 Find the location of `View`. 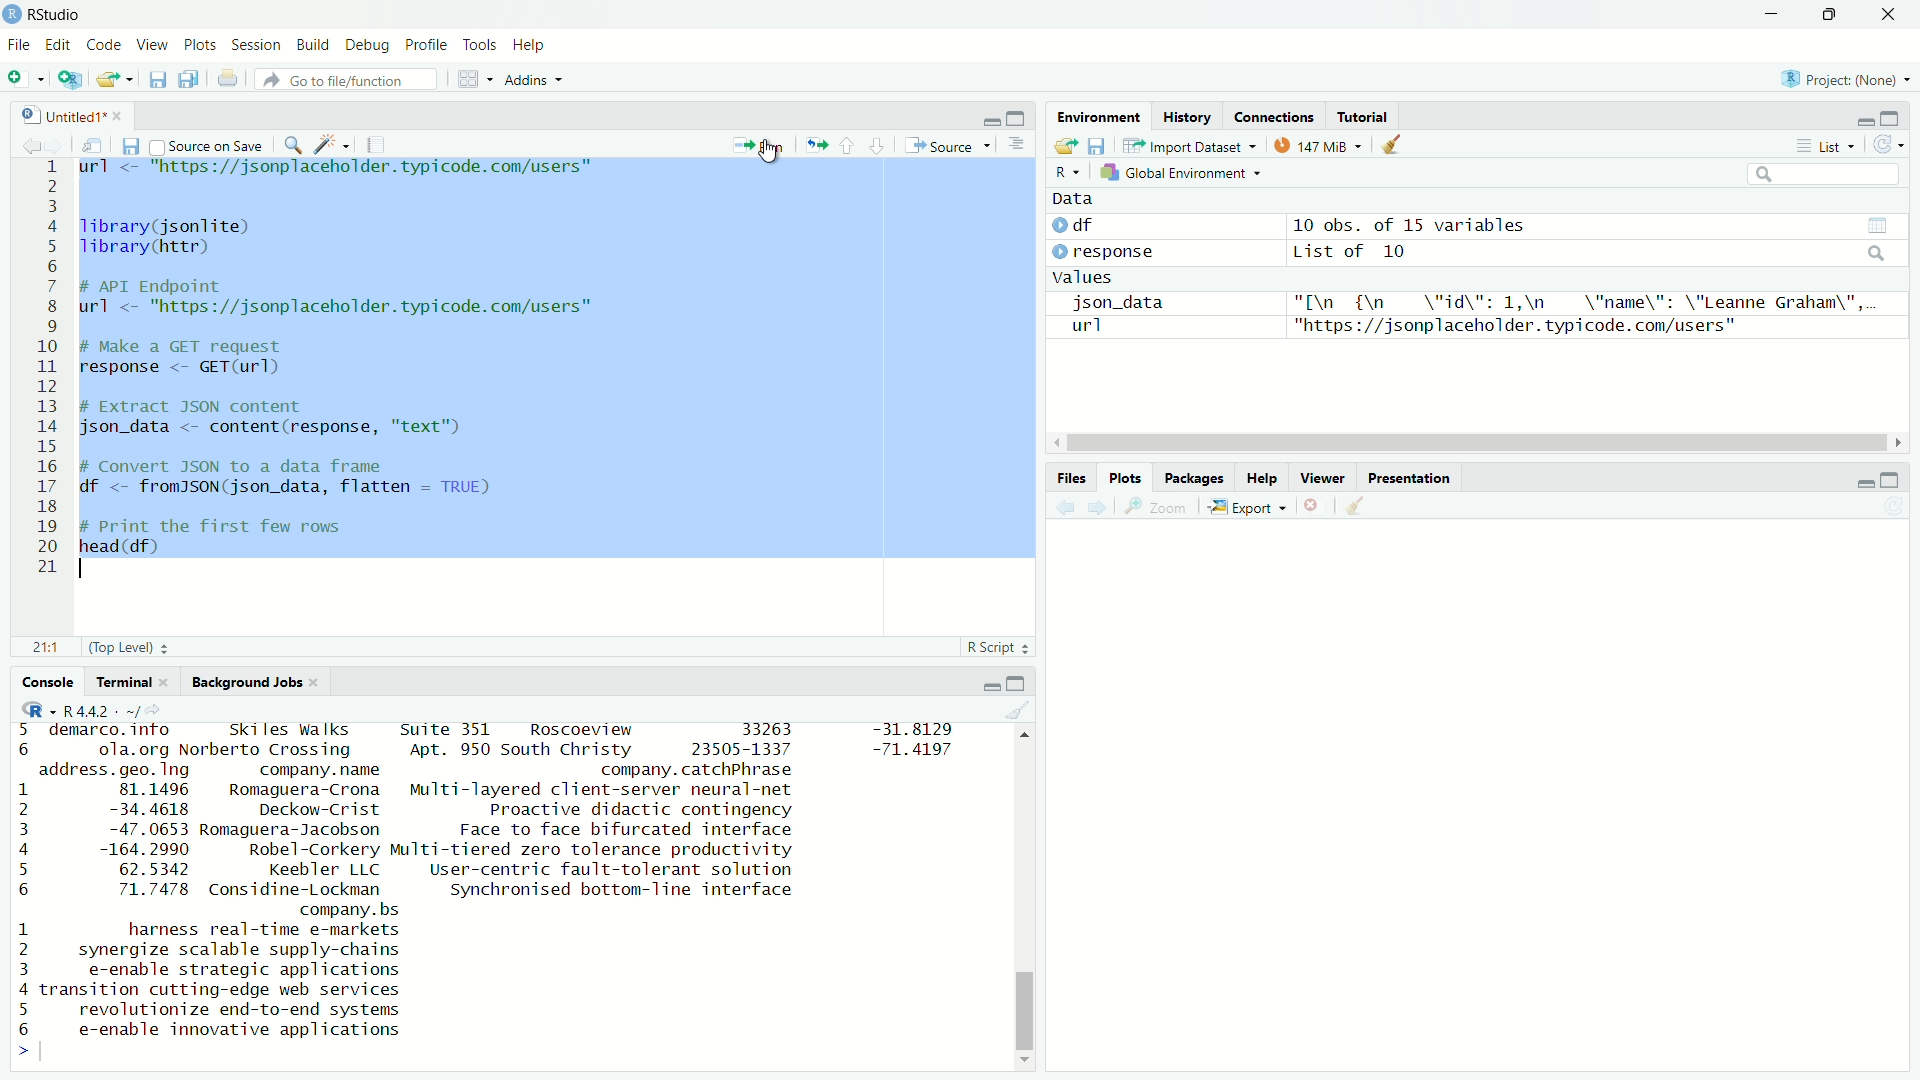

View is located at coordinates (152, 46).